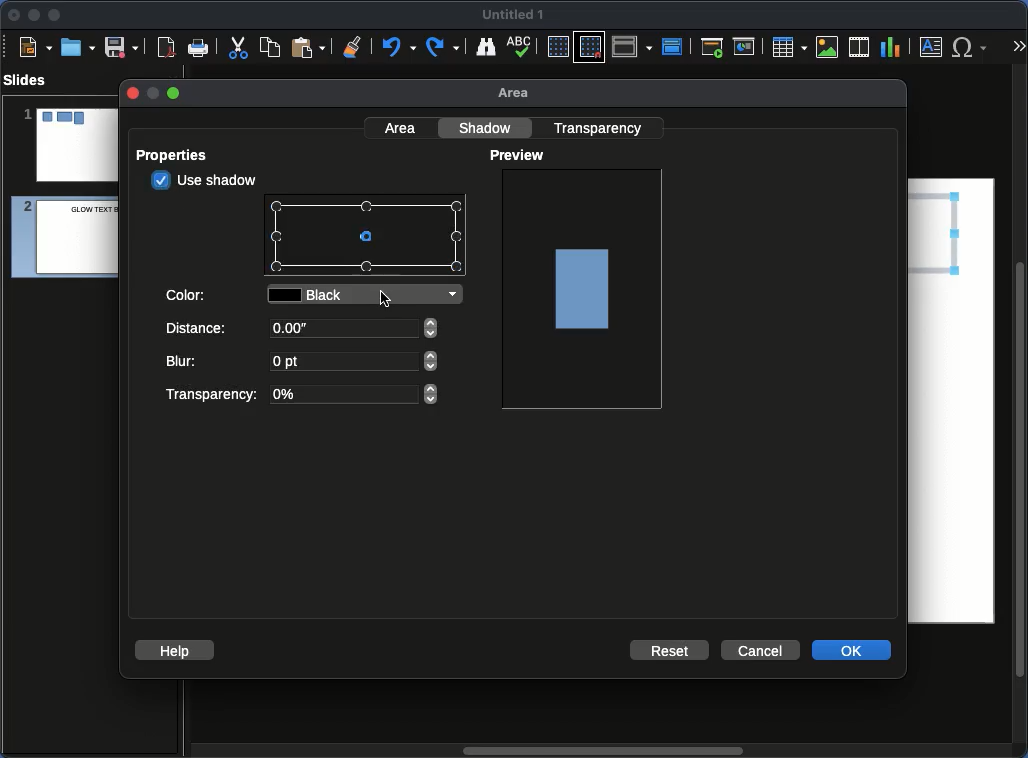 This screenshot has width=1028, height=758. I want to click on Black, so click(369, 296).